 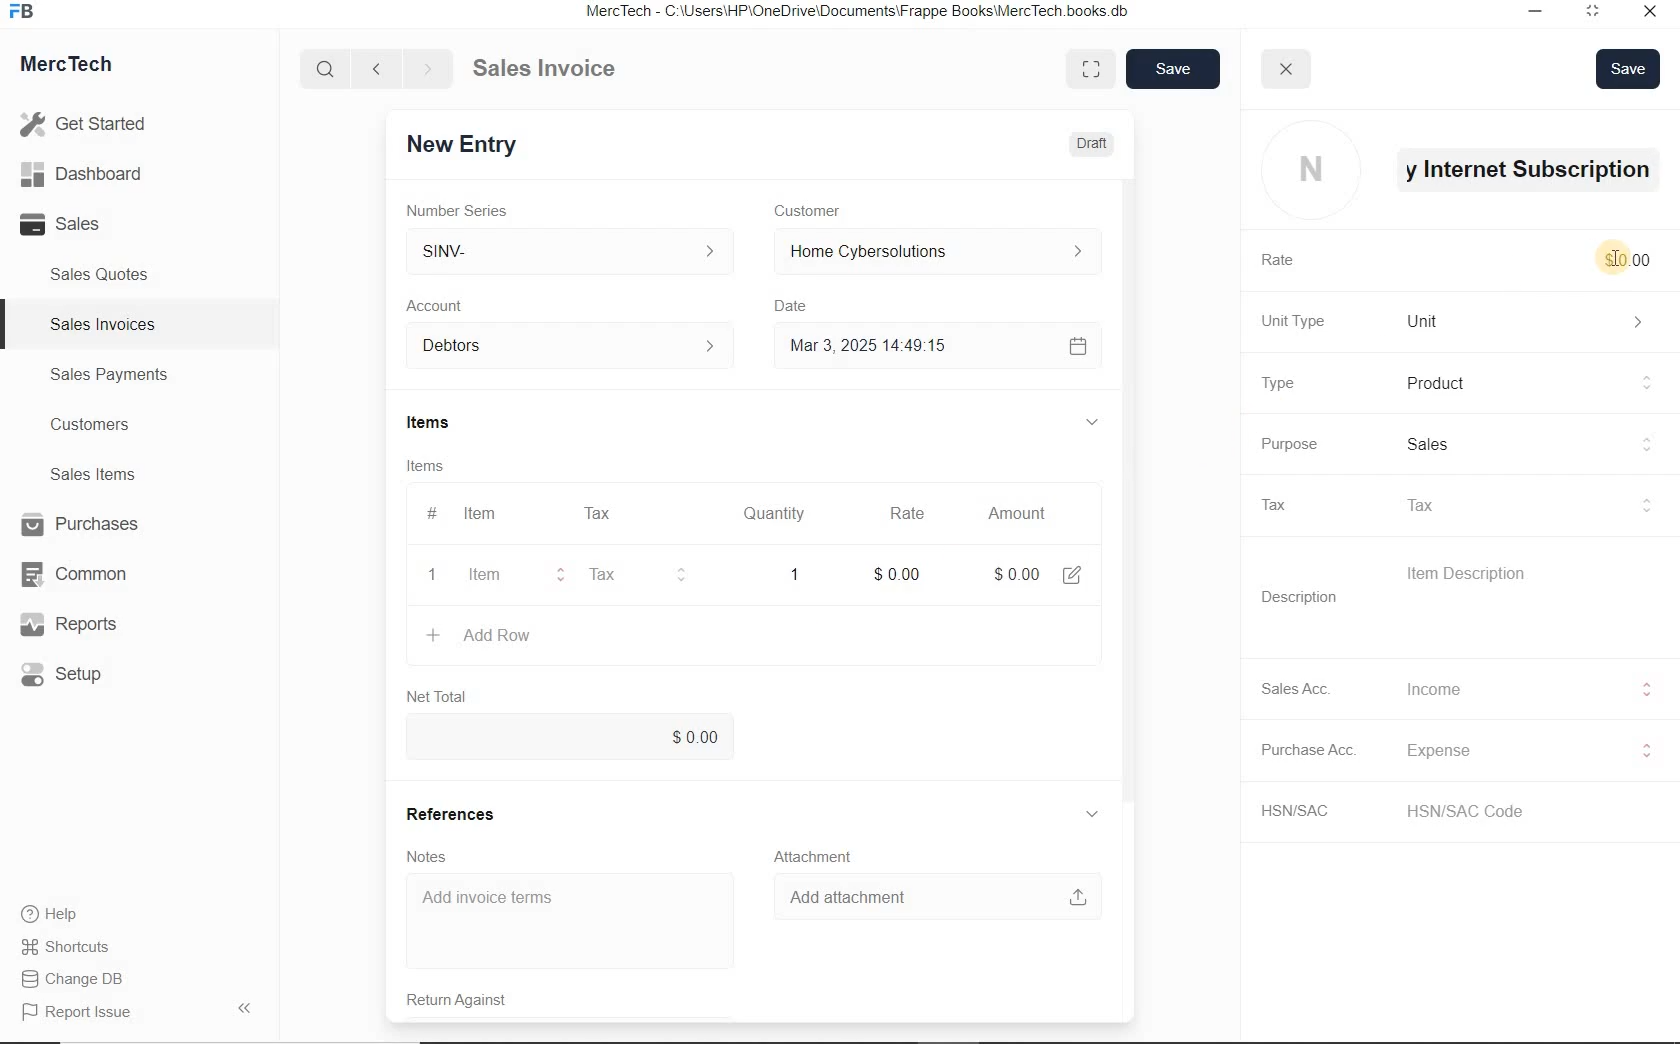 I want to click on Purpose, so click(x=1287, y=444).